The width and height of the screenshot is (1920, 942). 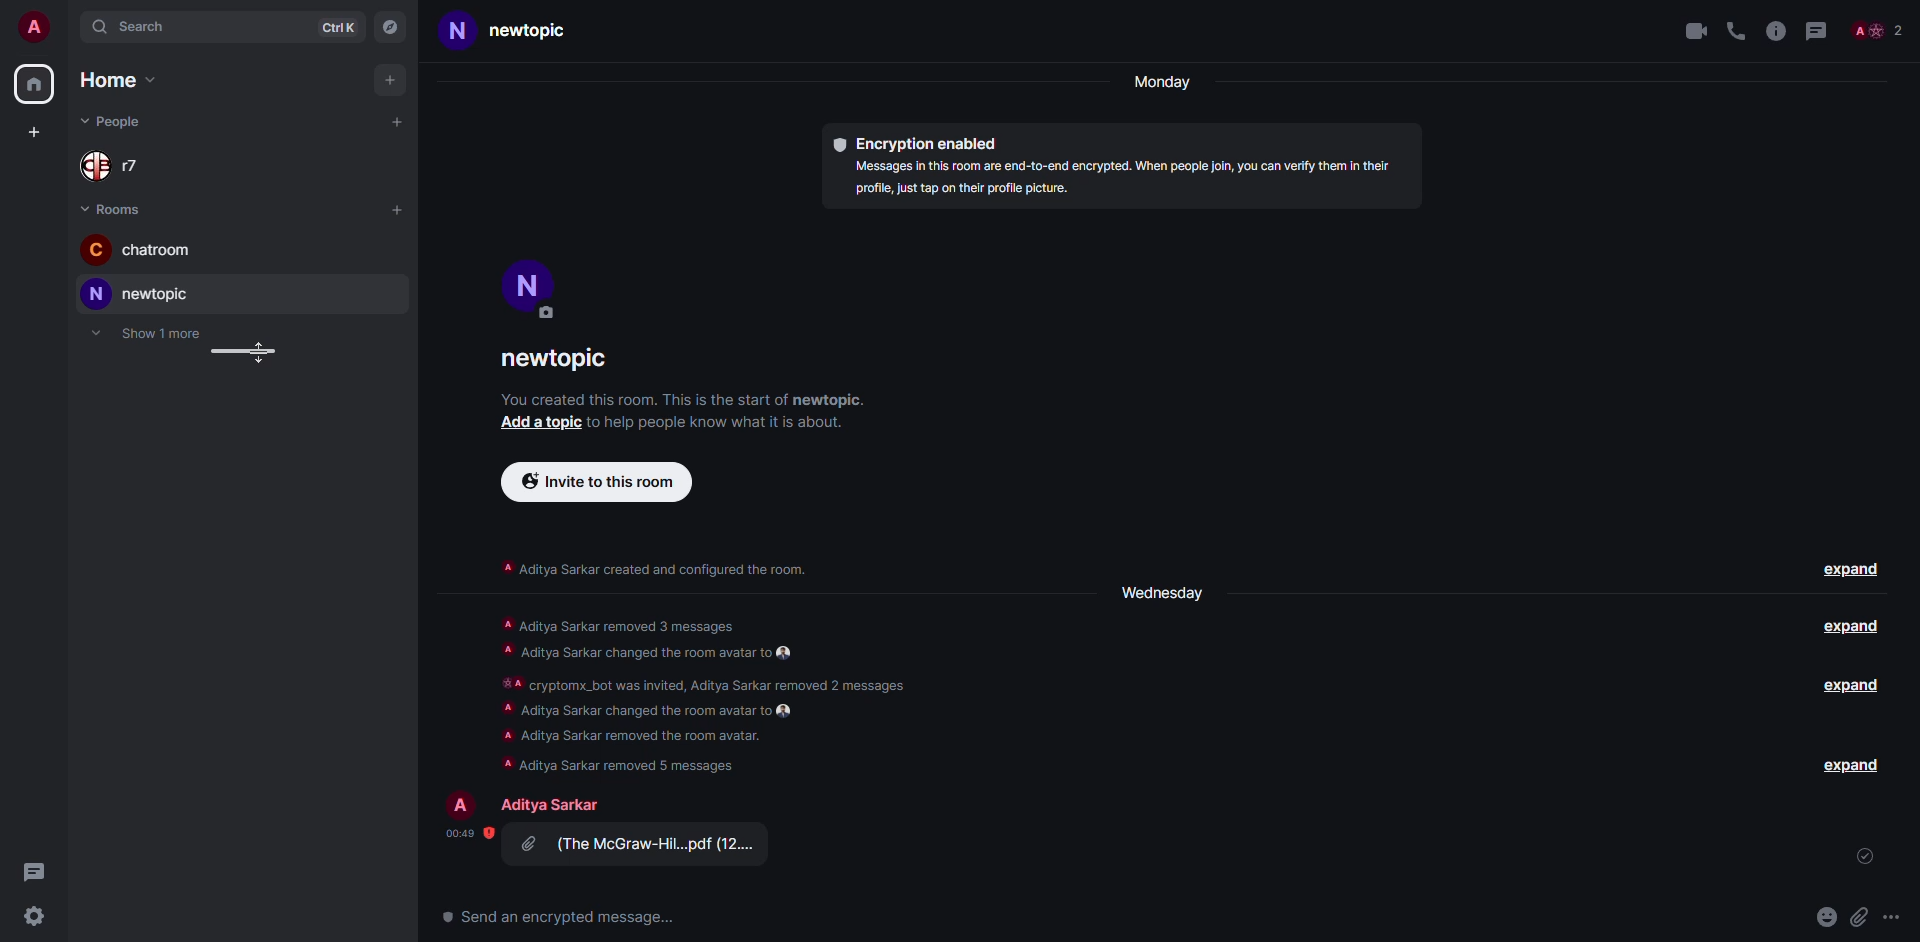 What do you see at coordinates (549, 805) in the screenshot?
I see `Aditya sarkar` at bounding box center [549, 805].